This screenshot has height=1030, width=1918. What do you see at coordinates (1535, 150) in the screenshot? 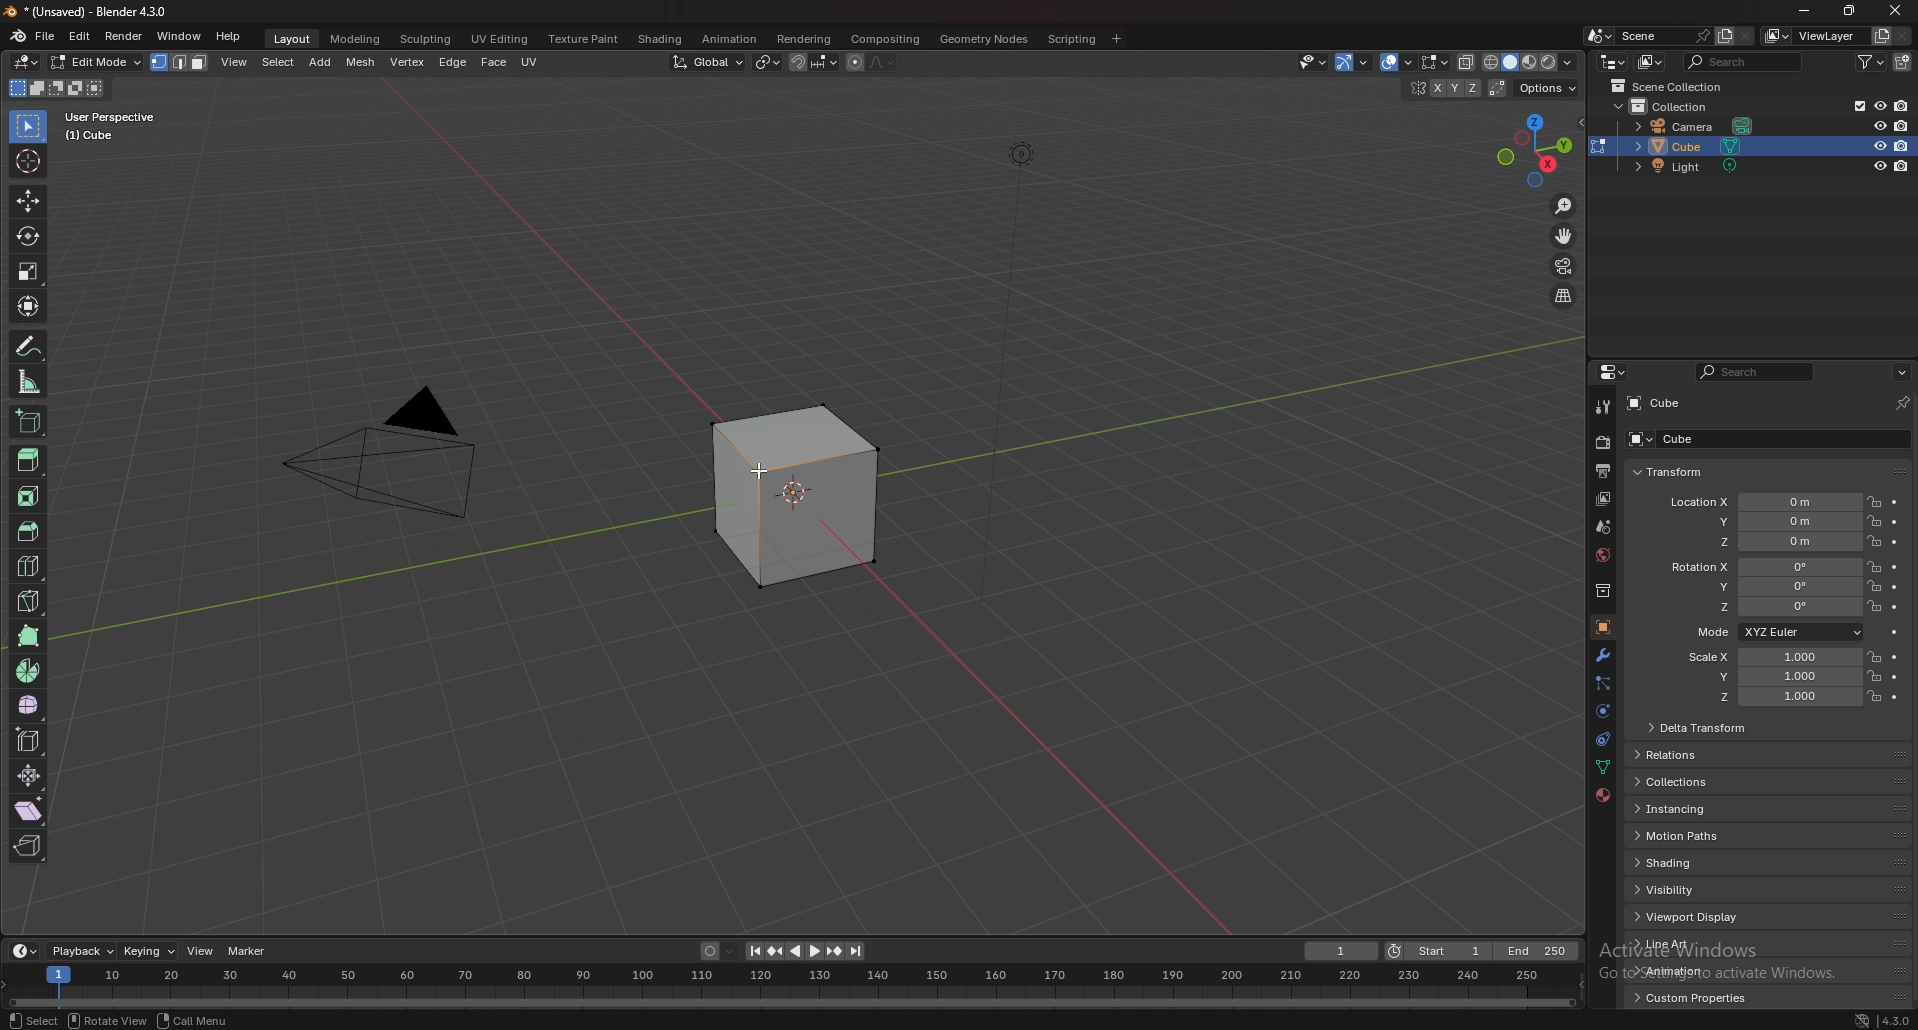
I see `viewpoint` at bounding box center [1535, 150].